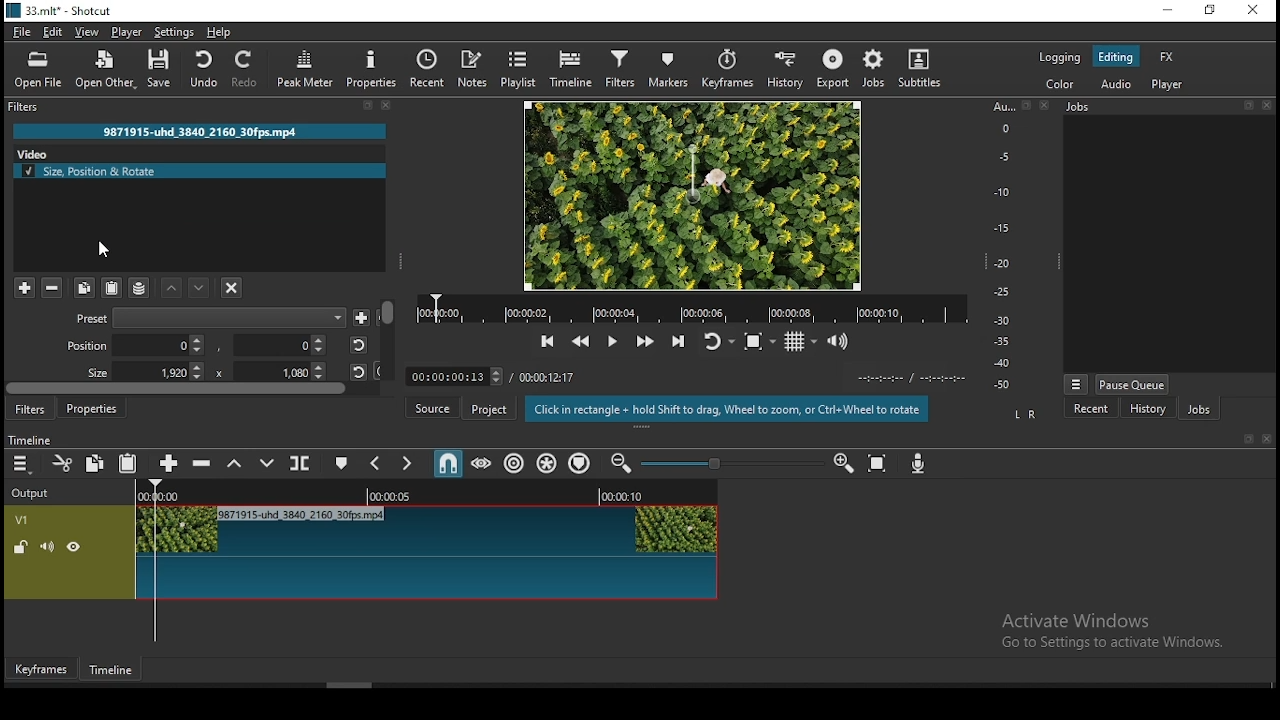  Describe the element at coordinates (160, 372) in the screenshot. I see `size height` at that location.